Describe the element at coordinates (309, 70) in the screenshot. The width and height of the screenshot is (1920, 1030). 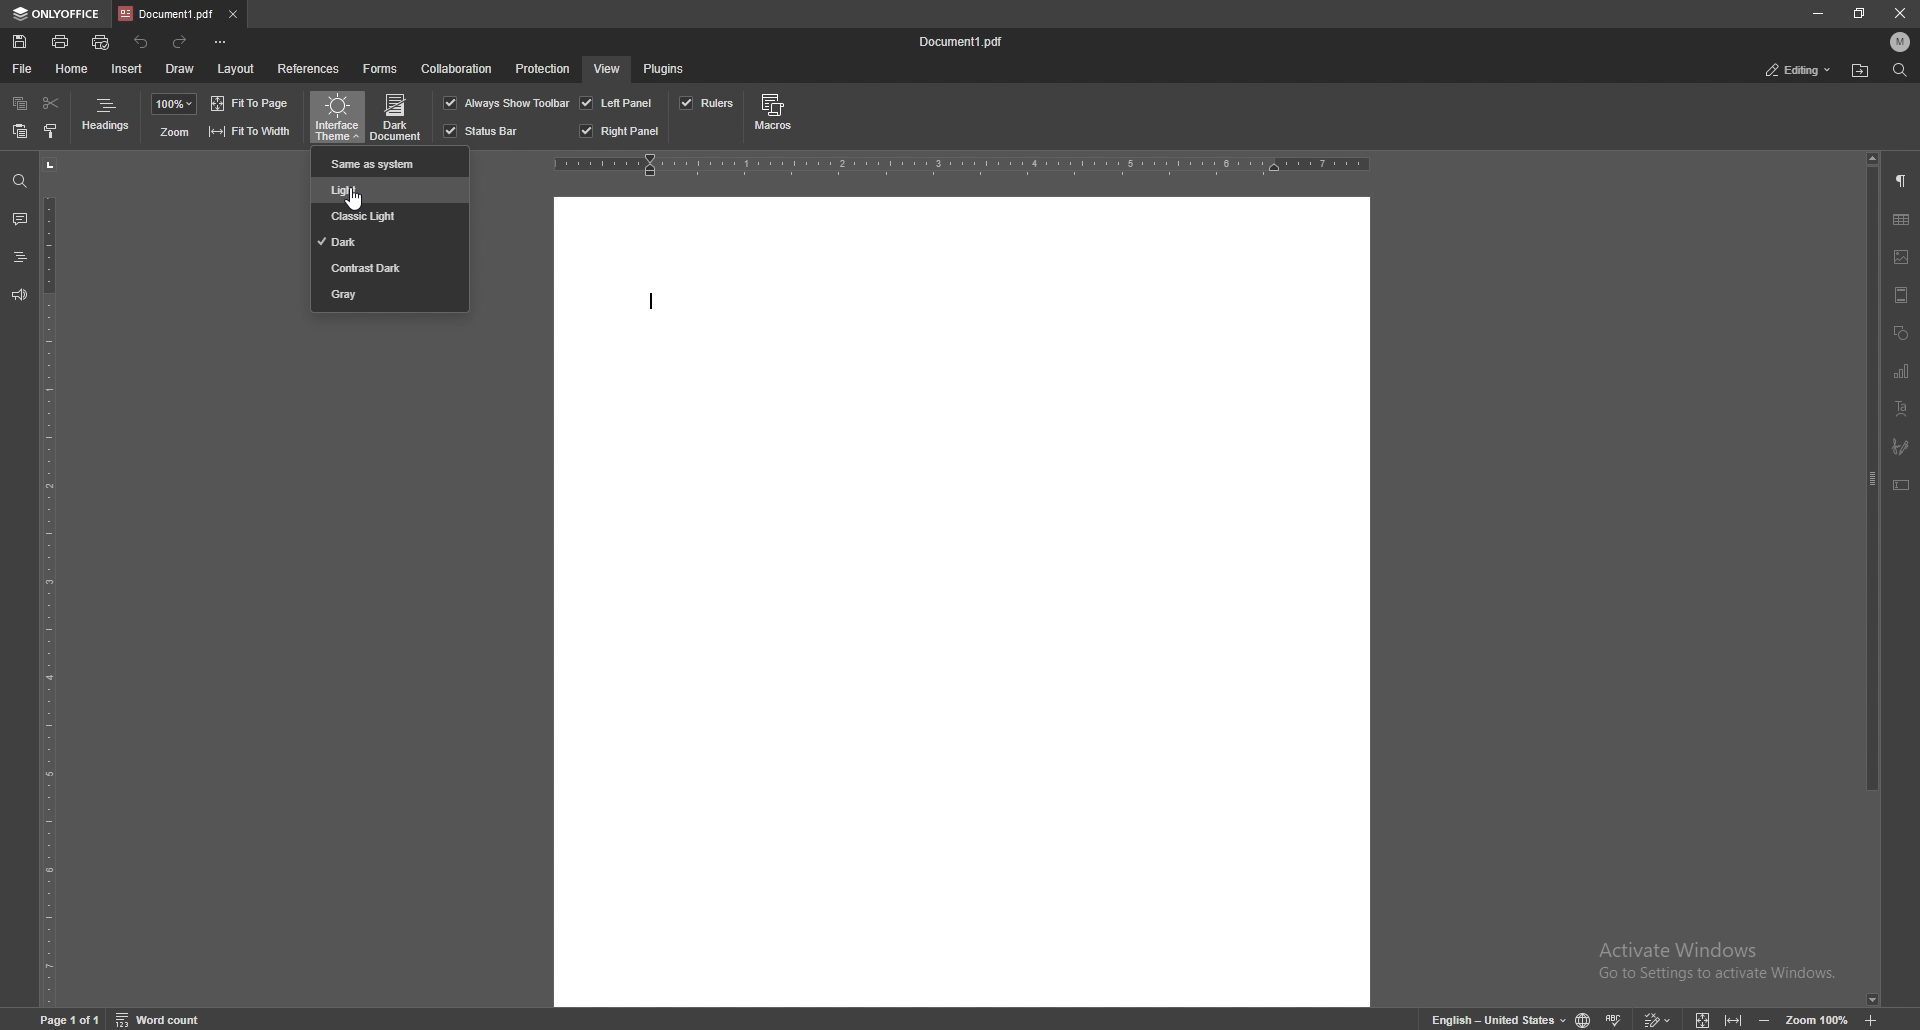
I see `references` at that location.